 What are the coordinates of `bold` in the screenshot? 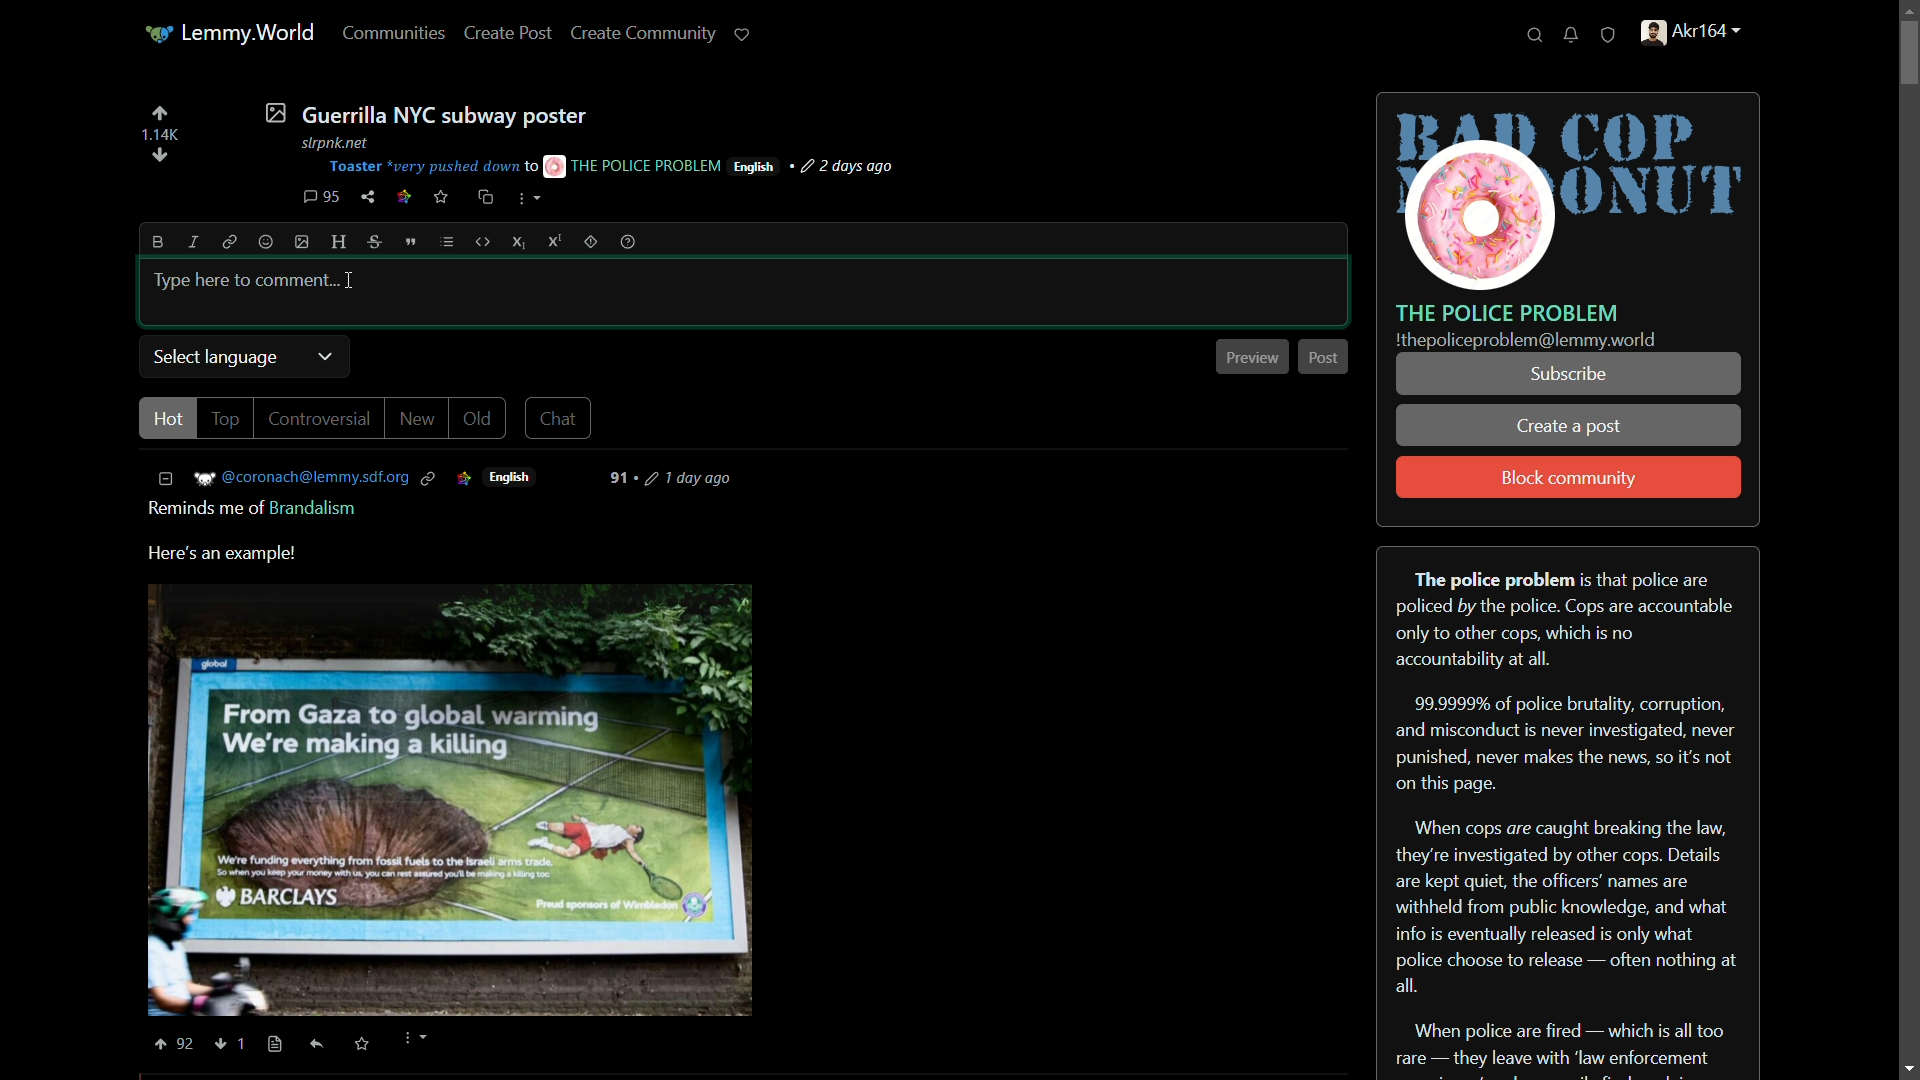 It's located at (159, 242).